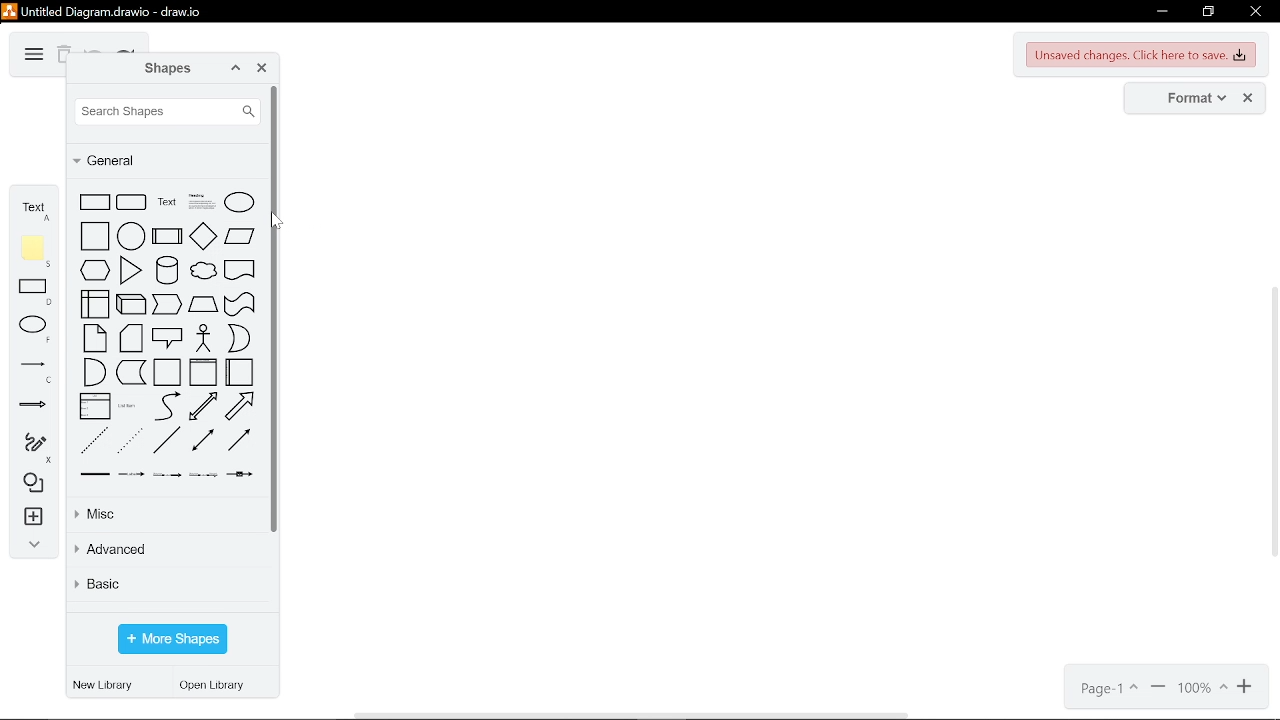  Describe the element at coordinates (30, 484) in the screenshot. I see `shapes` at that location.